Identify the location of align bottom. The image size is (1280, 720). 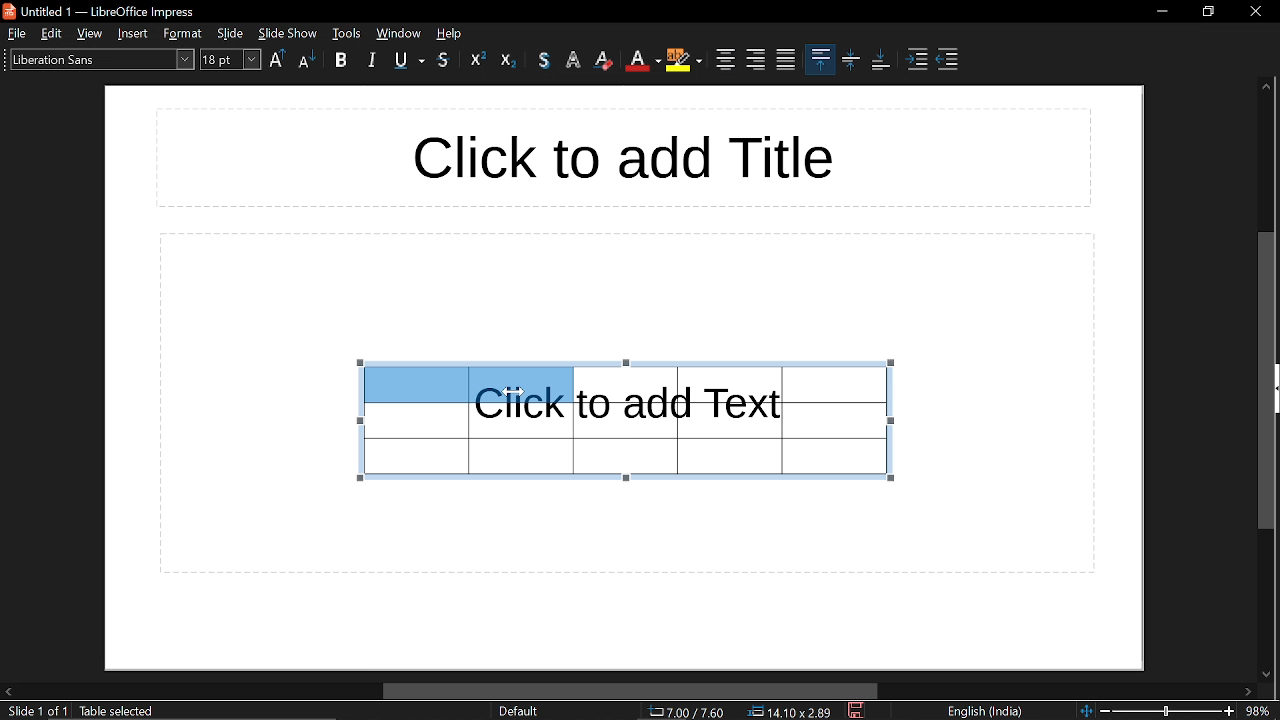
(880, 60).